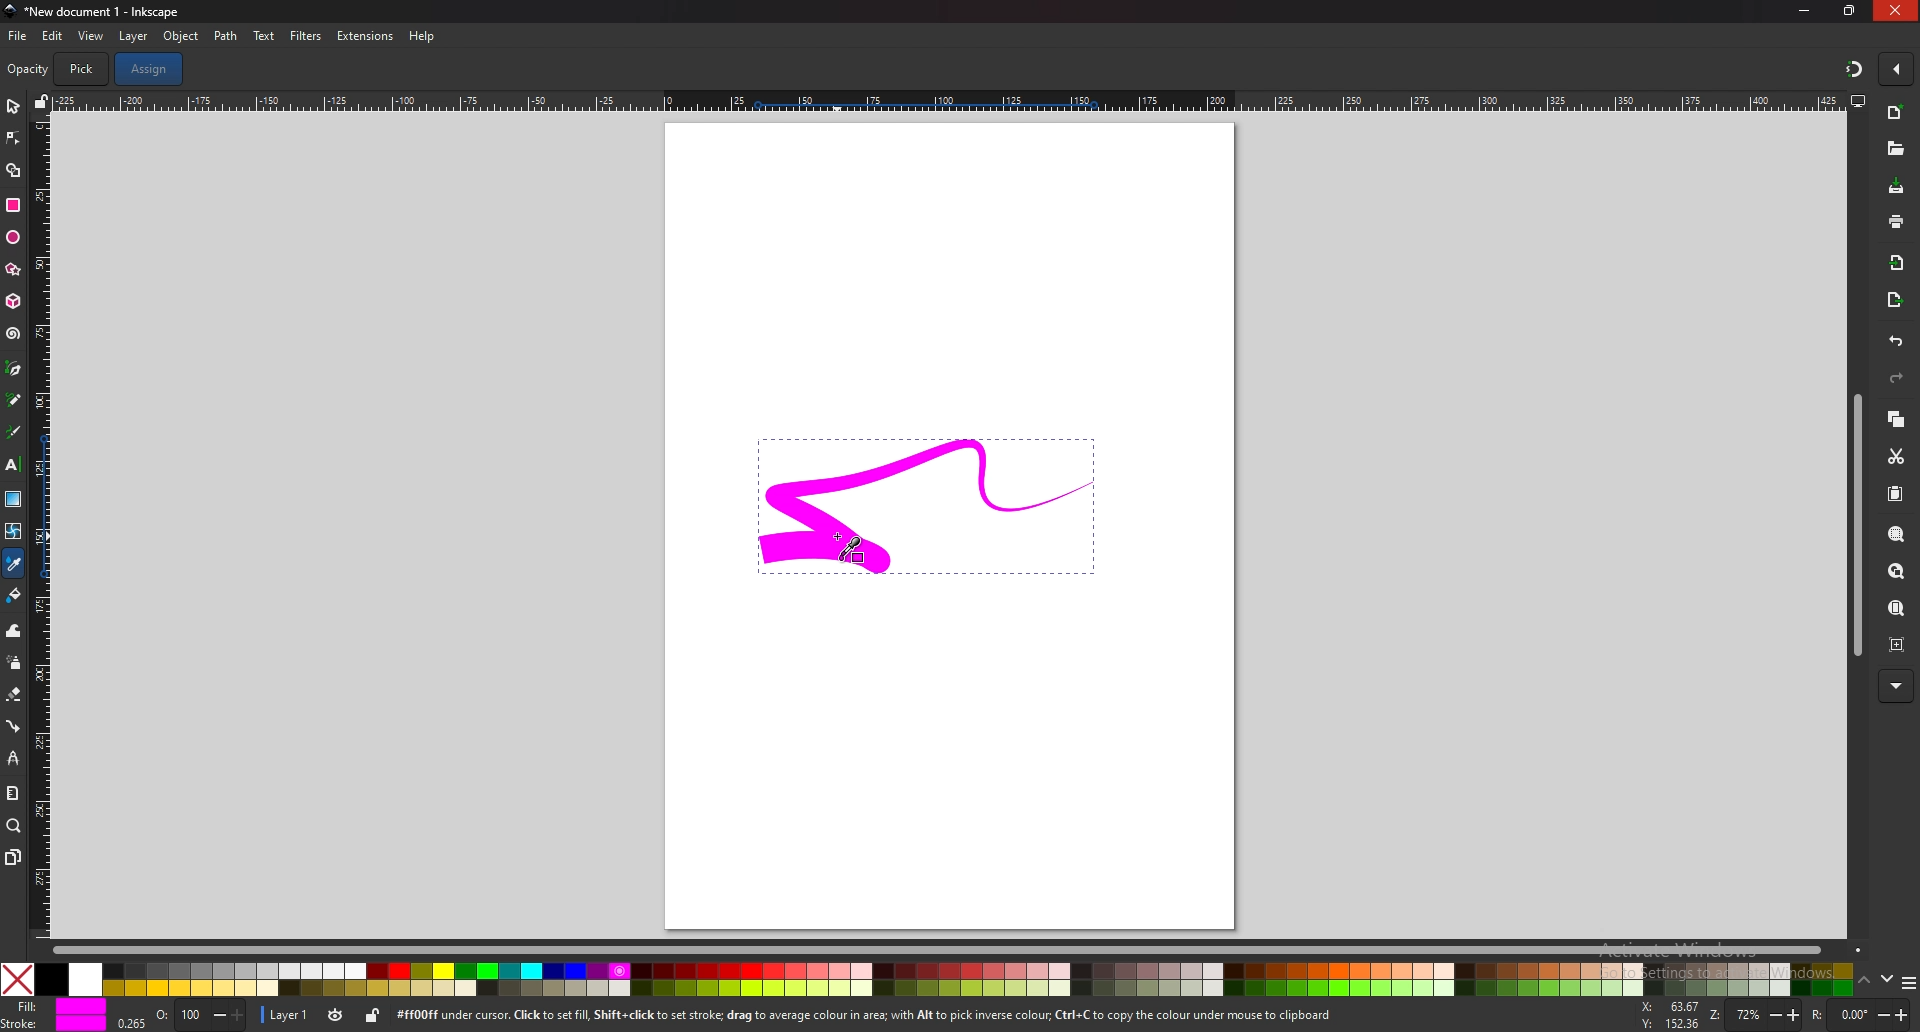  What do you see at coordinates (17, 564) in the screenshot?
I see `color picker` at bounding box center [17, 564].